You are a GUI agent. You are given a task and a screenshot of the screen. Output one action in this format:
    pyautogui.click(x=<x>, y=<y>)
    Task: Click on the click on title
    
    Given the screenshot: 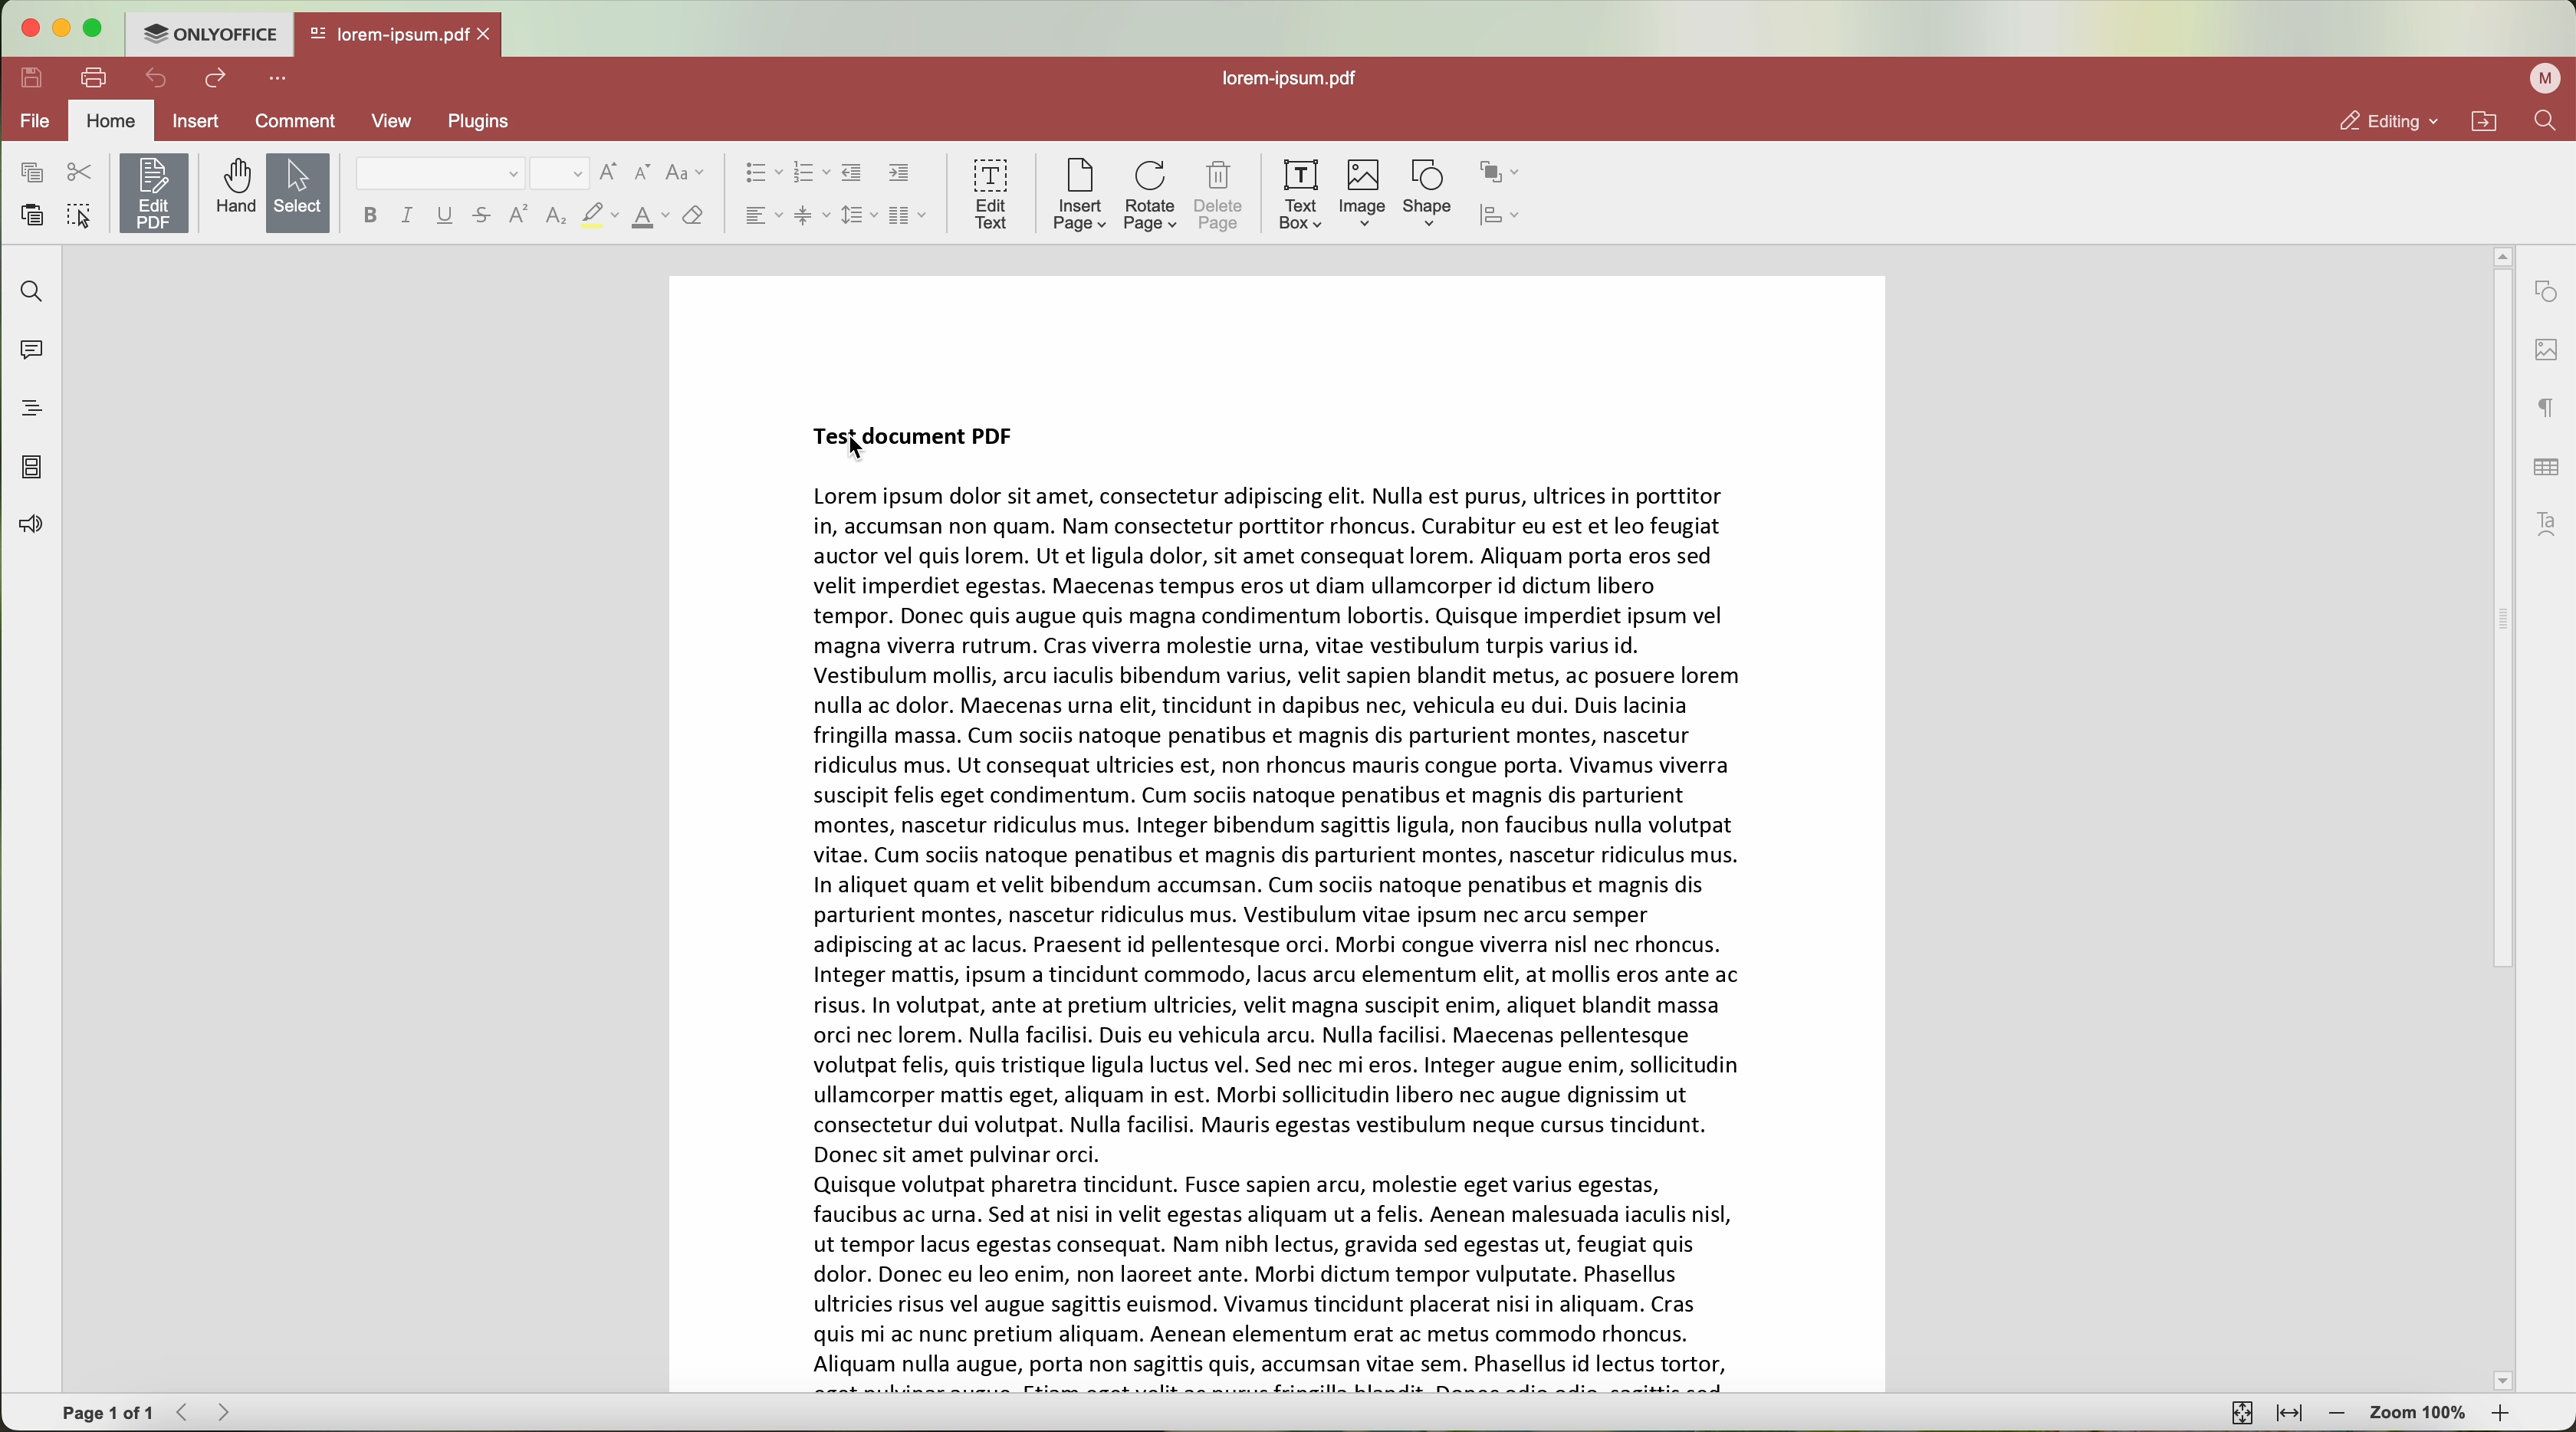 What is the action you would take?
    pyautogui.click(x=919, y=440)
    